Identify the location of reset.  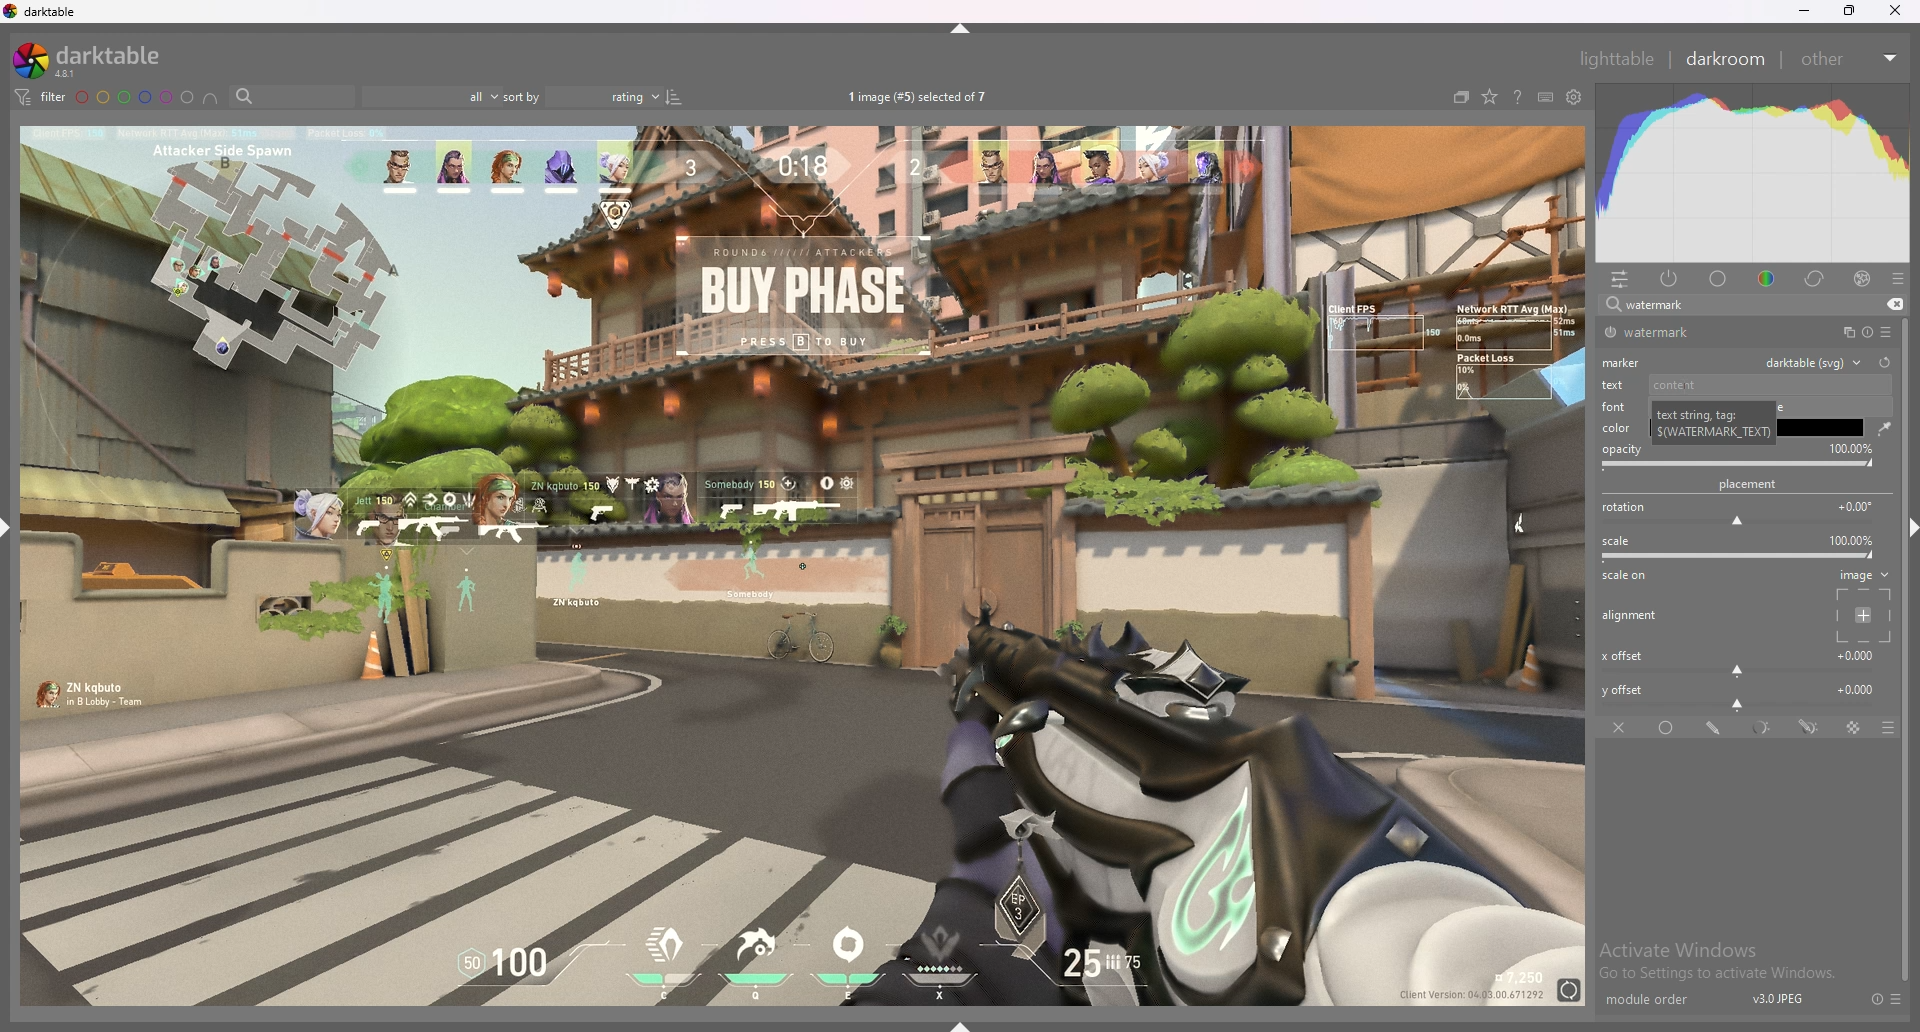
(1876, 999).